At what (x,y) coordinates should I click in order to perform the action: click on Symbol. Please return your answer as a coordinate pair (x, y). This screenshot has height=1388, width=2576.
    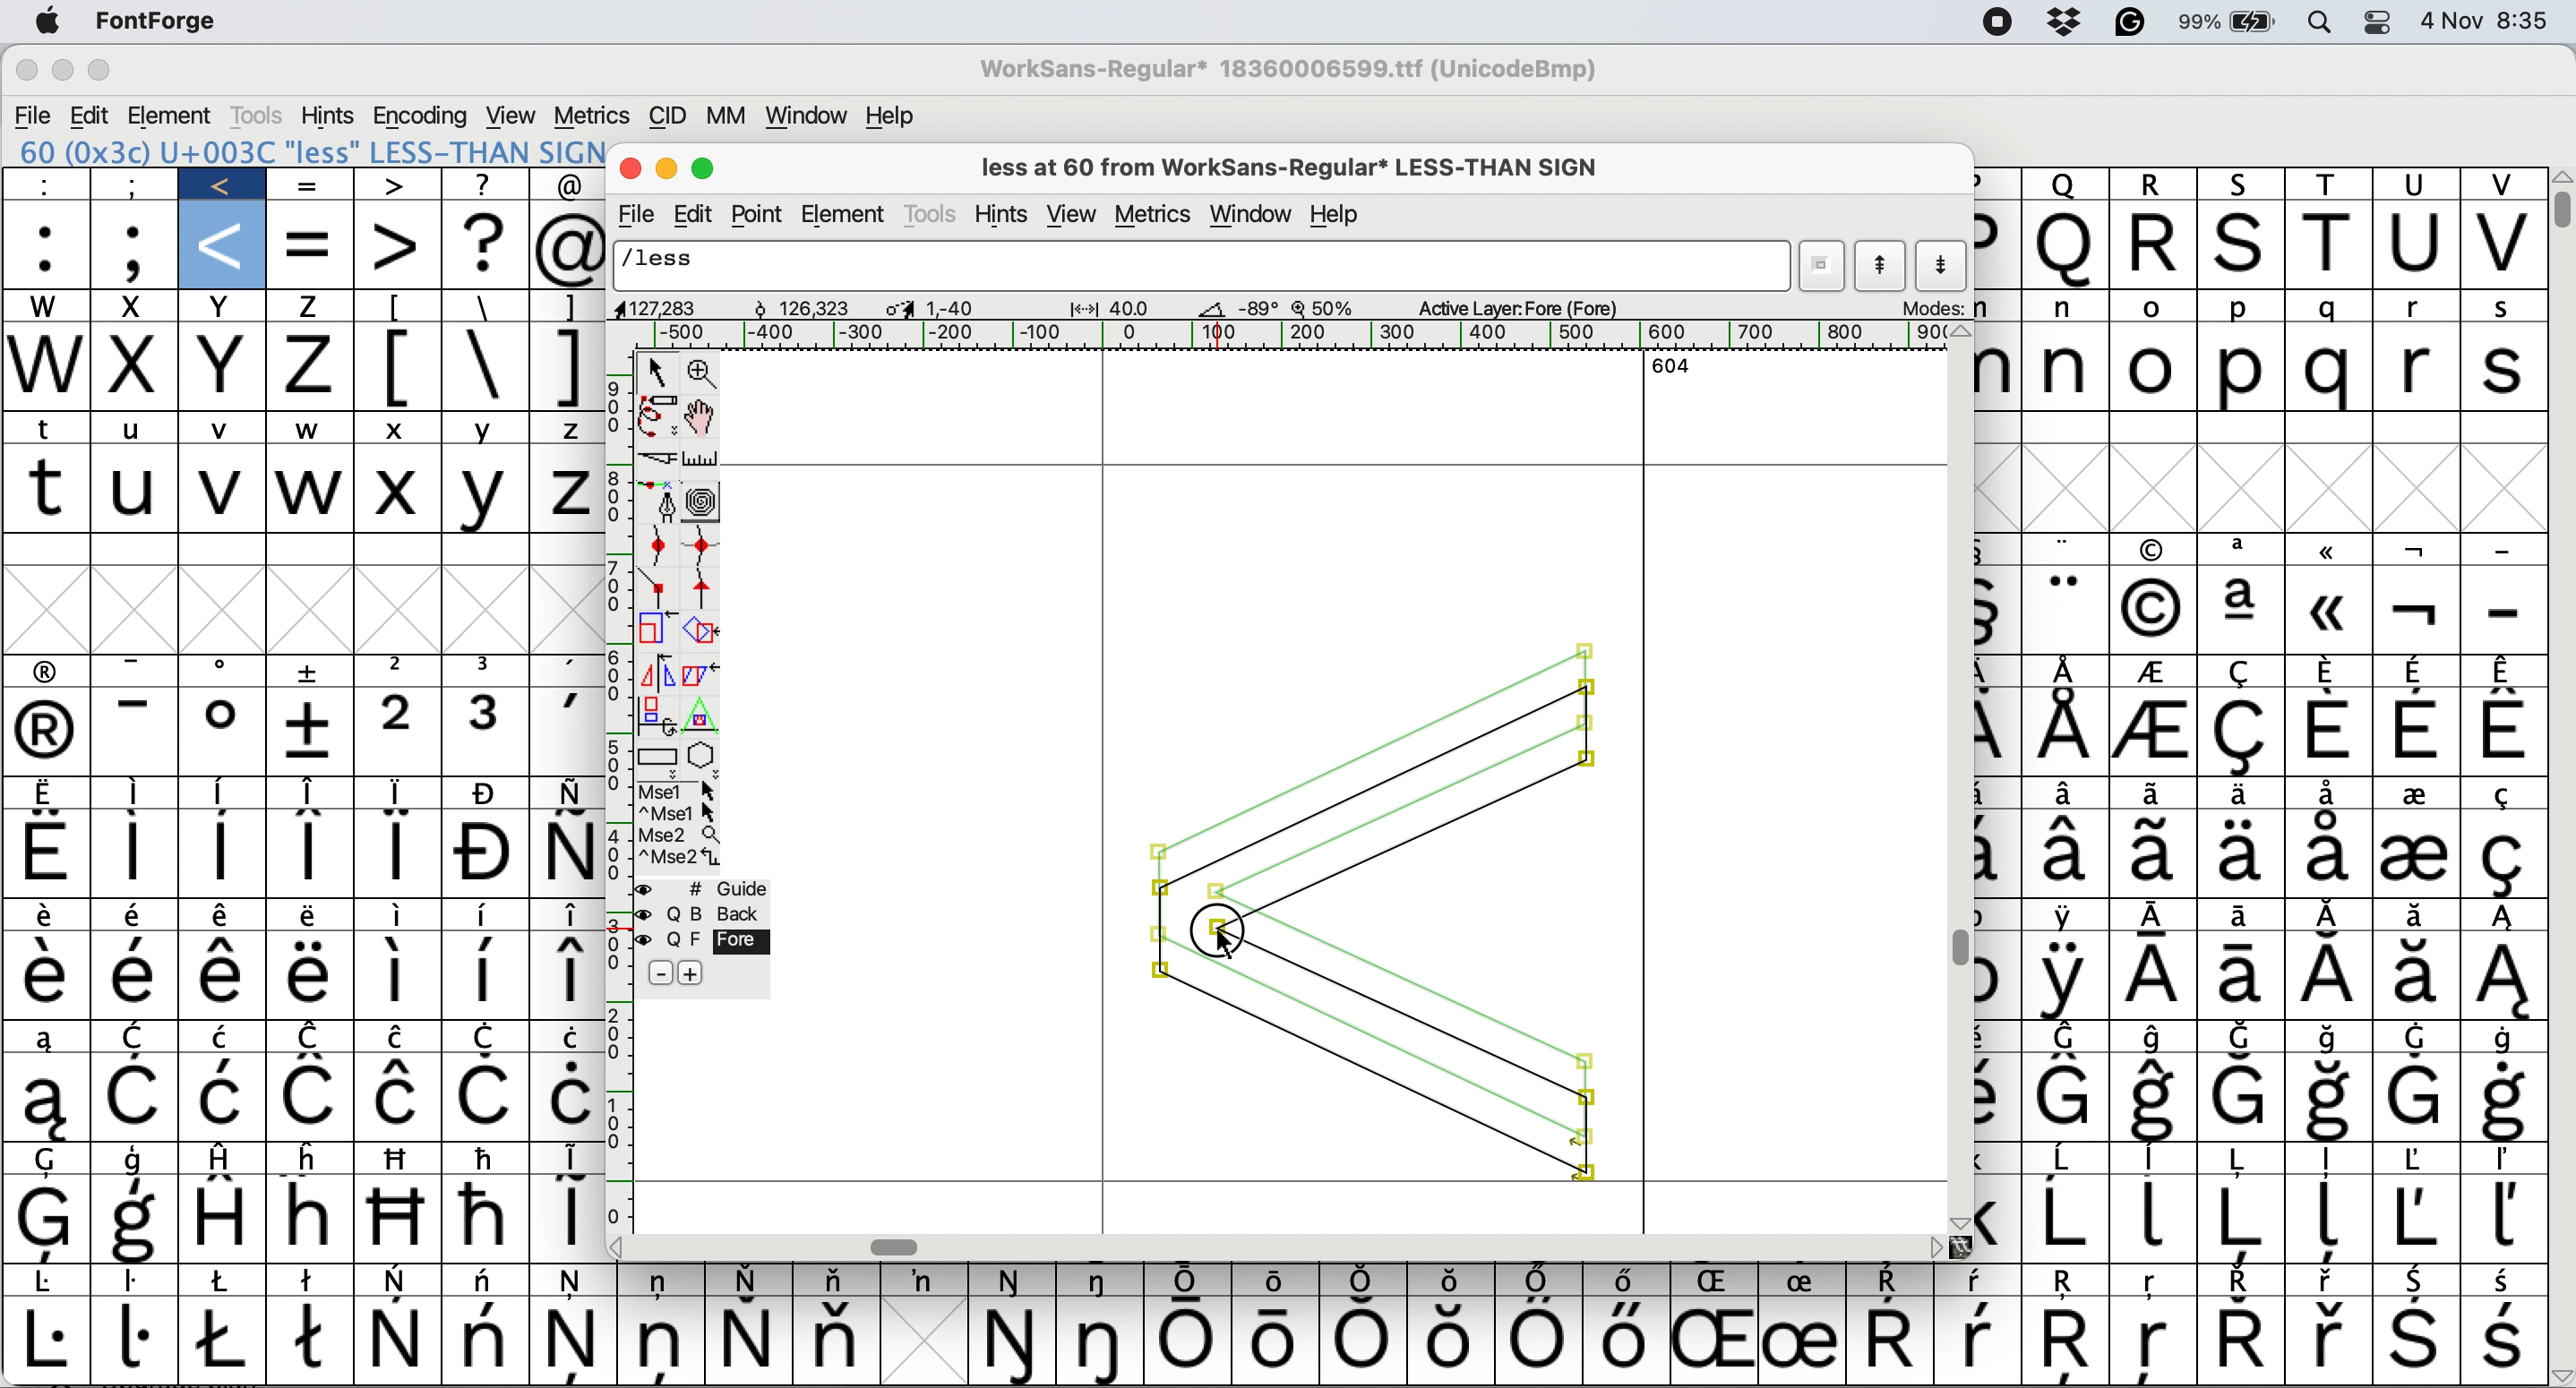
    Looking at the image, I should click on (2414, 1161).